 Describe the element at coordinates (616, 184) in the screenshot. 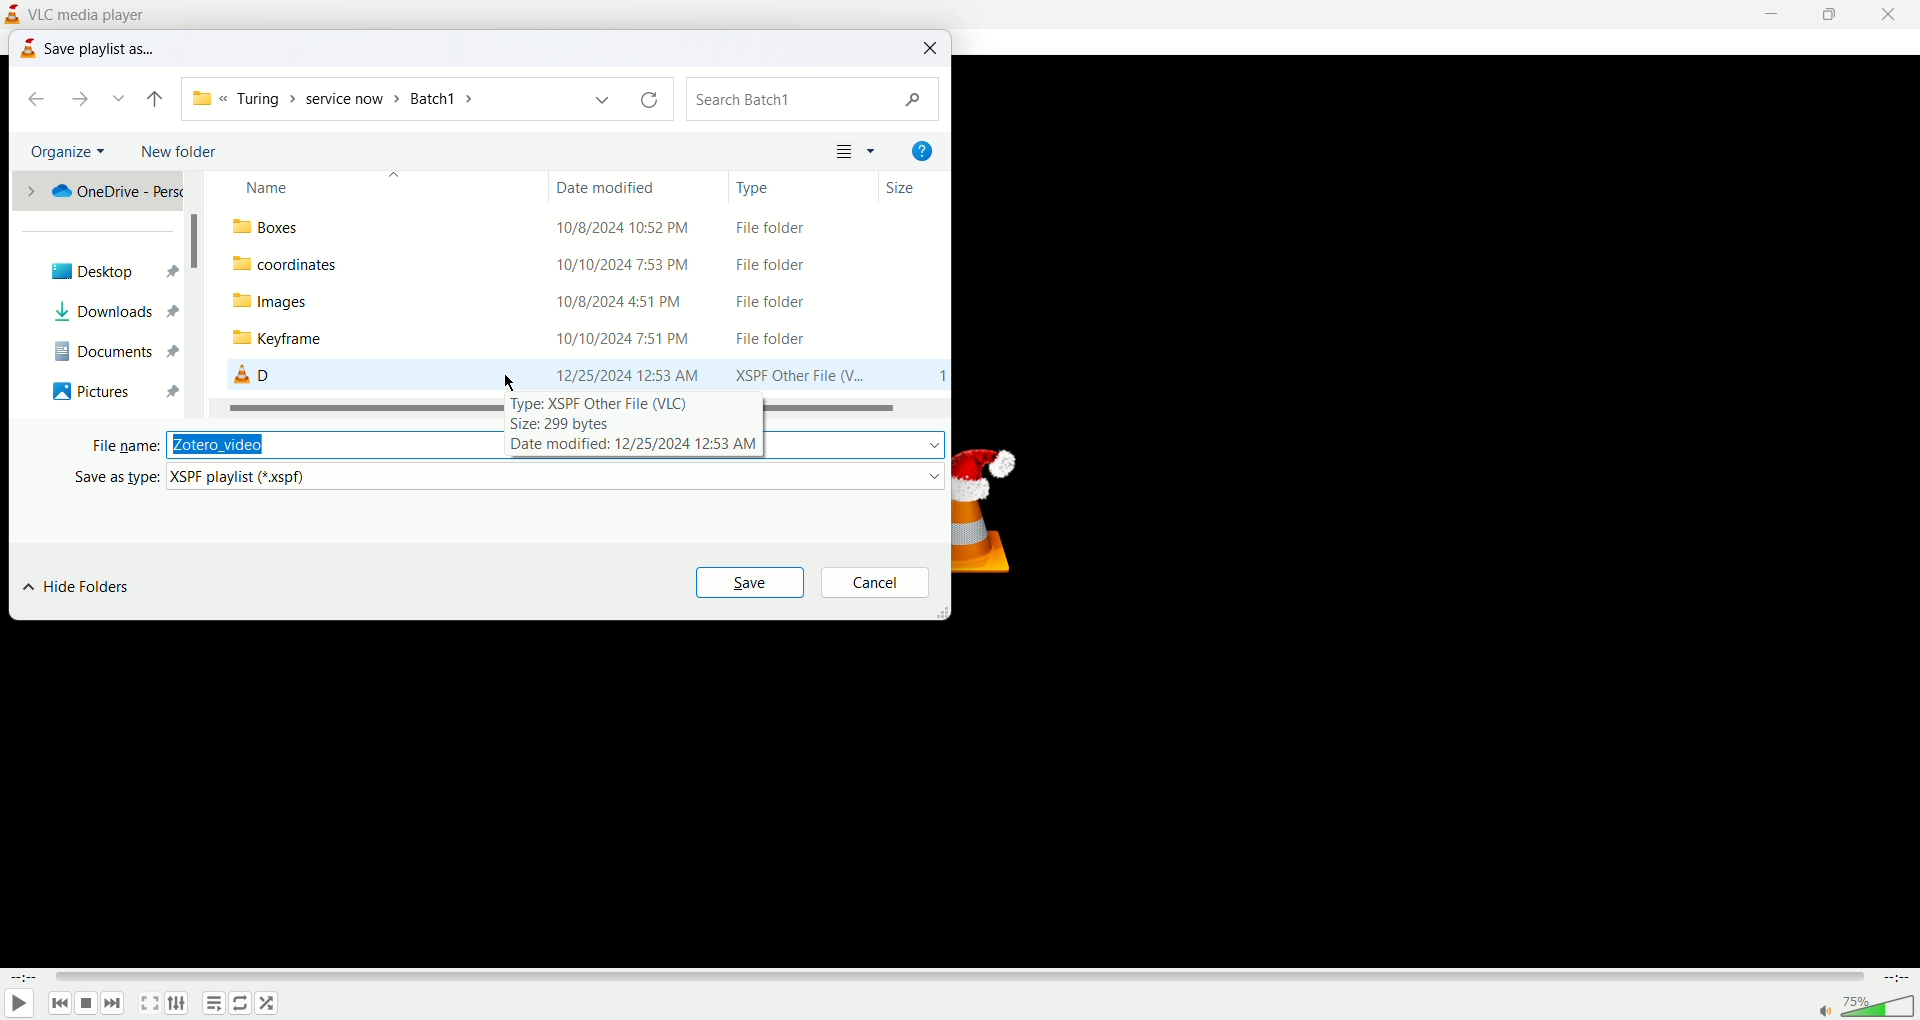

I see `Date Modified` at that location.